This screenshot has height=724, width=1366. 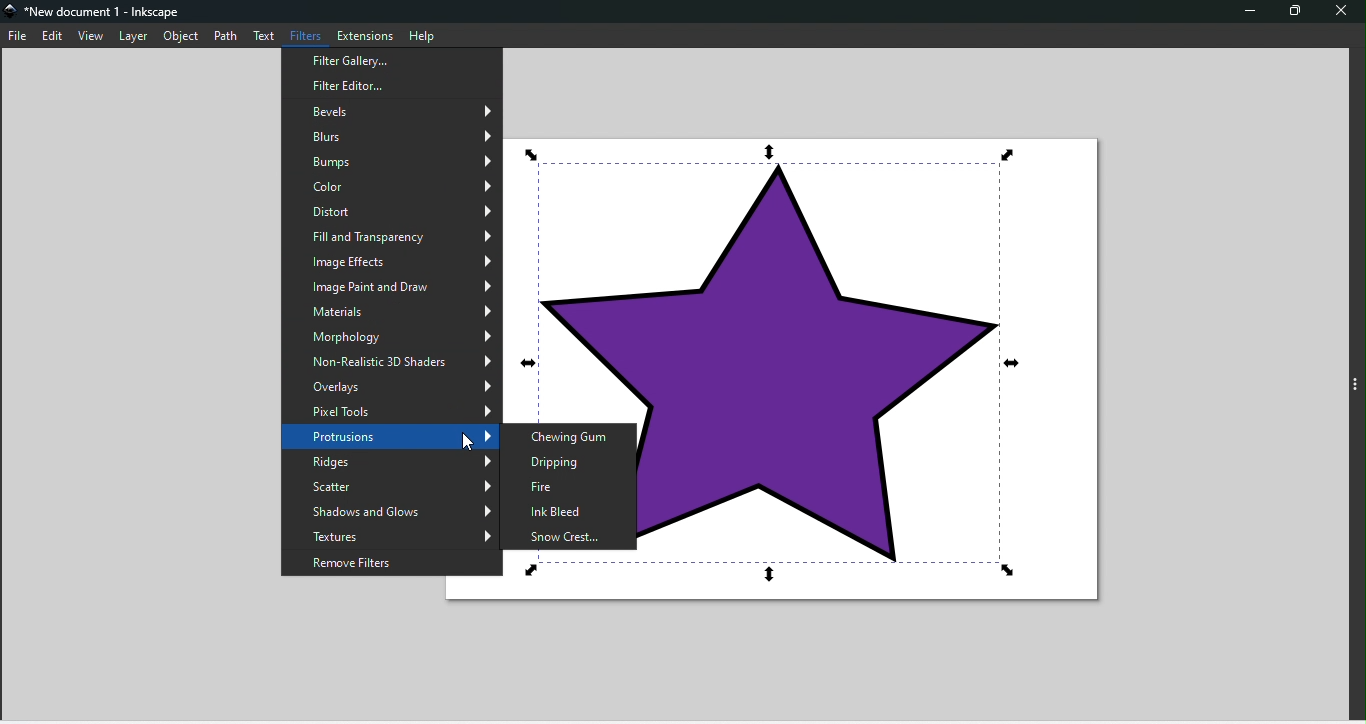 I want to click on sideBar toggle, so click(x=1355, y=386).